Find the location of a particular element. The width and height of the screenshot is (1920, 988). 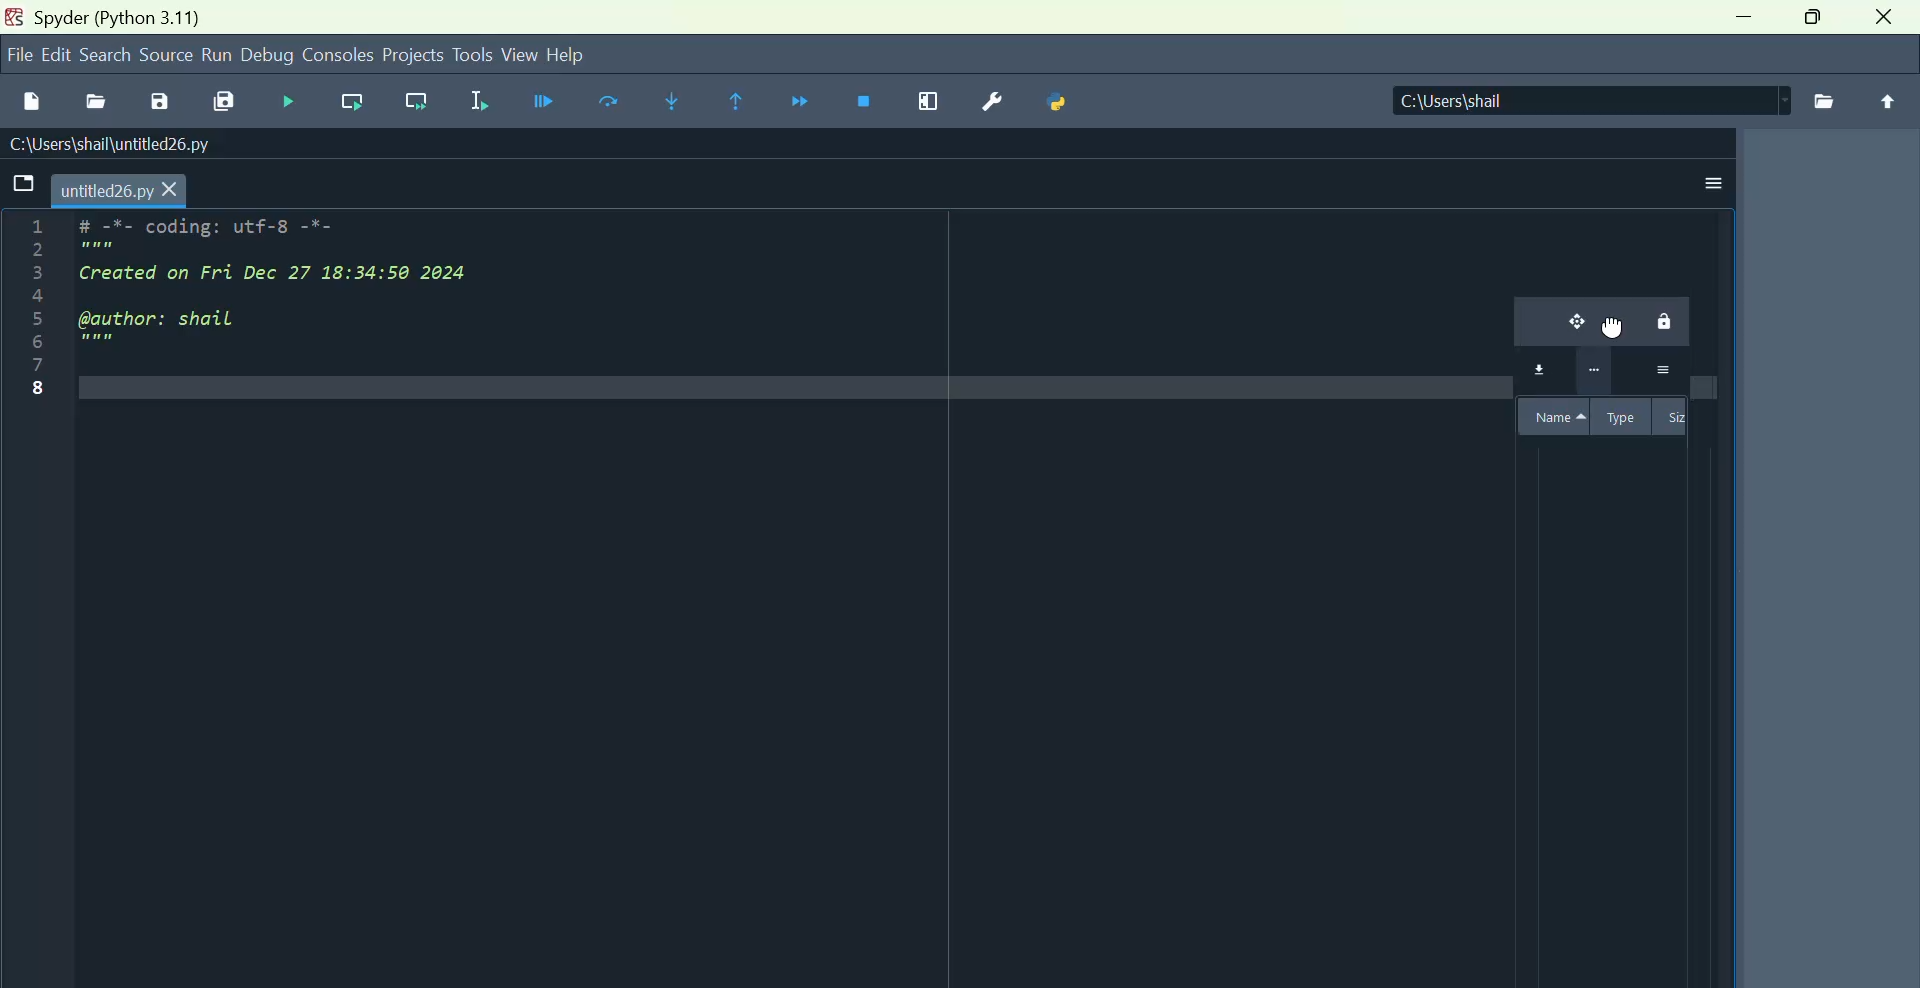

maximise current window is located at coordinates (927, 105).